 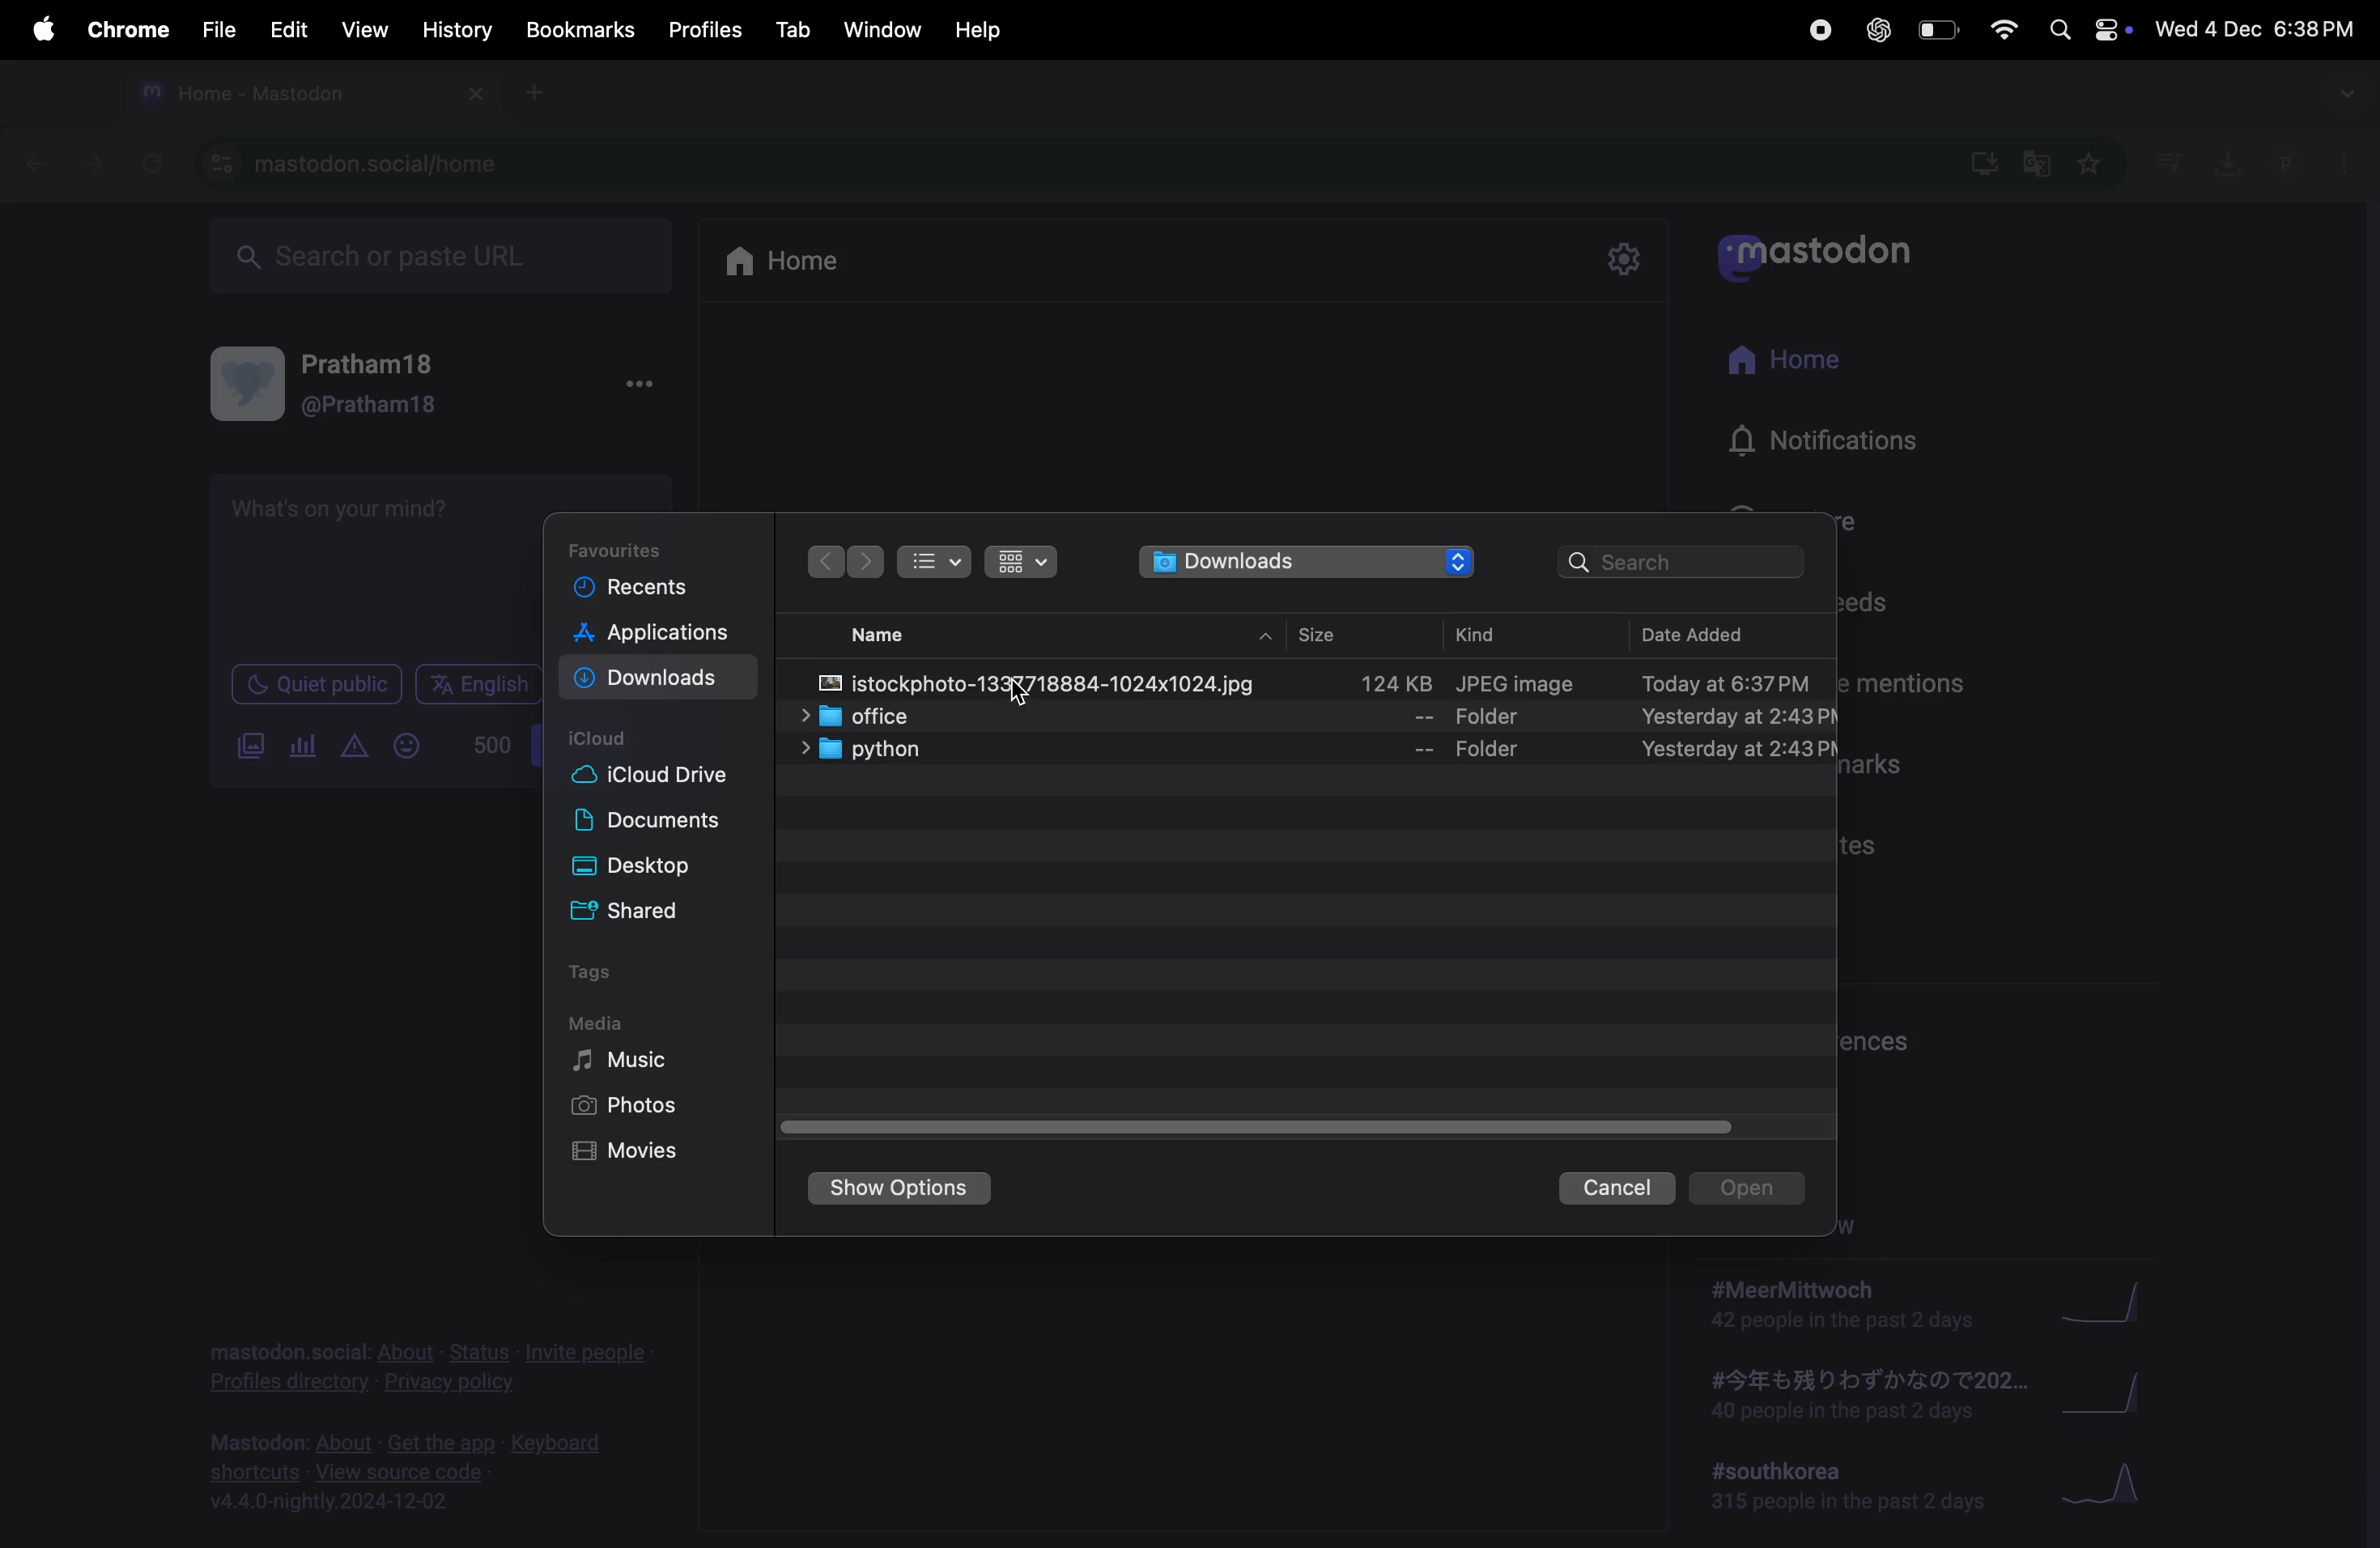 I want to click on media, so click(x=606, y=1022).